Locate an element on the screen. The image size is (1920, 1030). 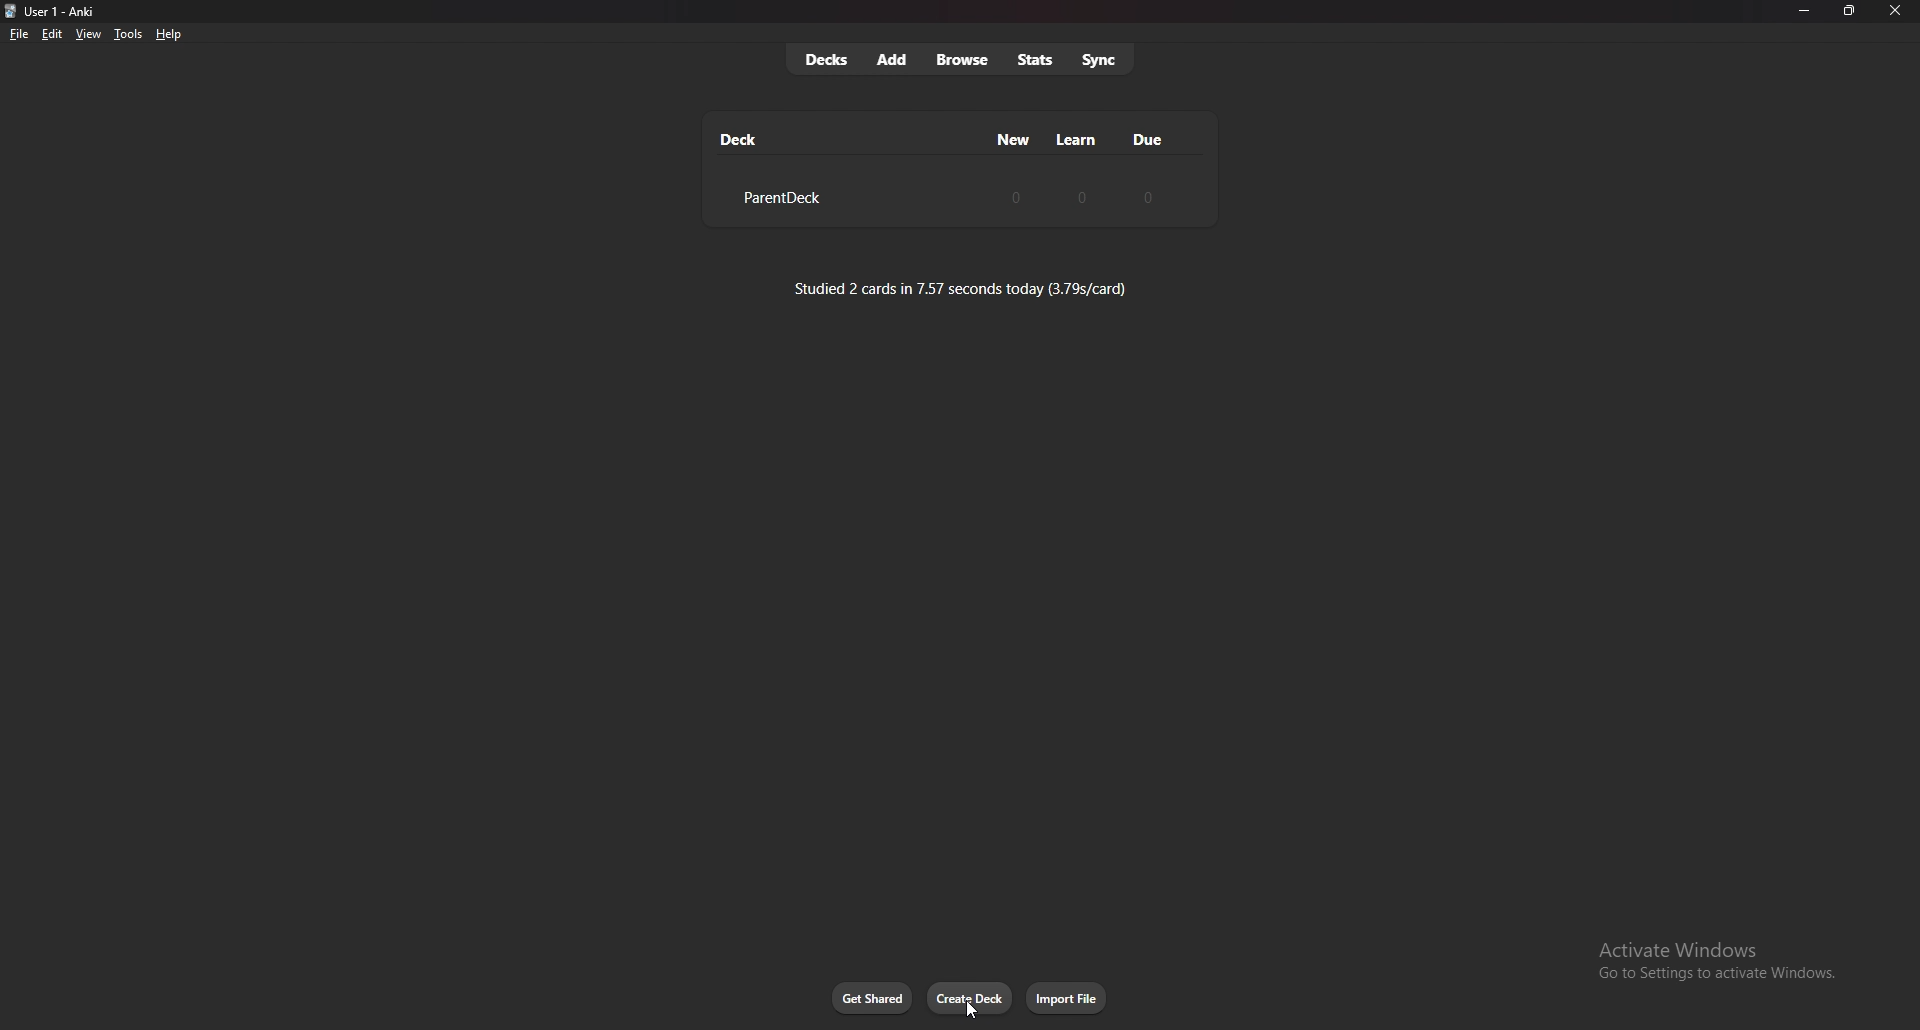
stats is located at coordinates (1035, 60).